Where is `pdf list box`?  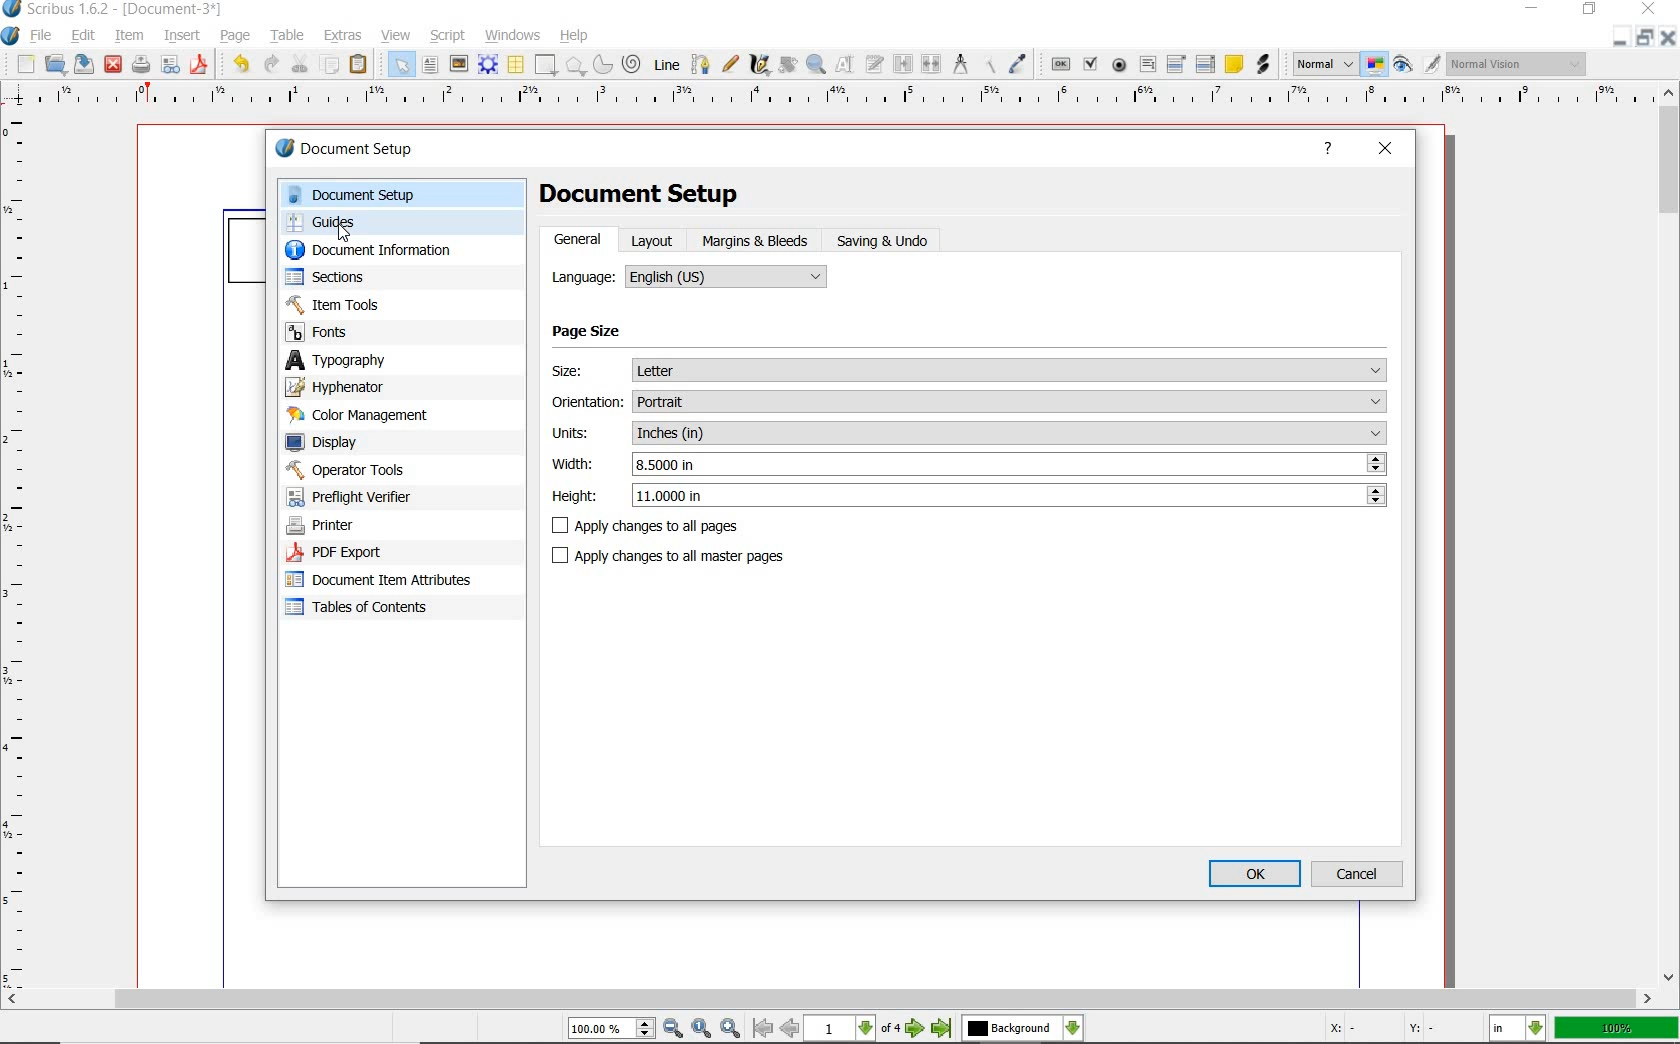
pdf list box is located at coordinates (1206, 63).